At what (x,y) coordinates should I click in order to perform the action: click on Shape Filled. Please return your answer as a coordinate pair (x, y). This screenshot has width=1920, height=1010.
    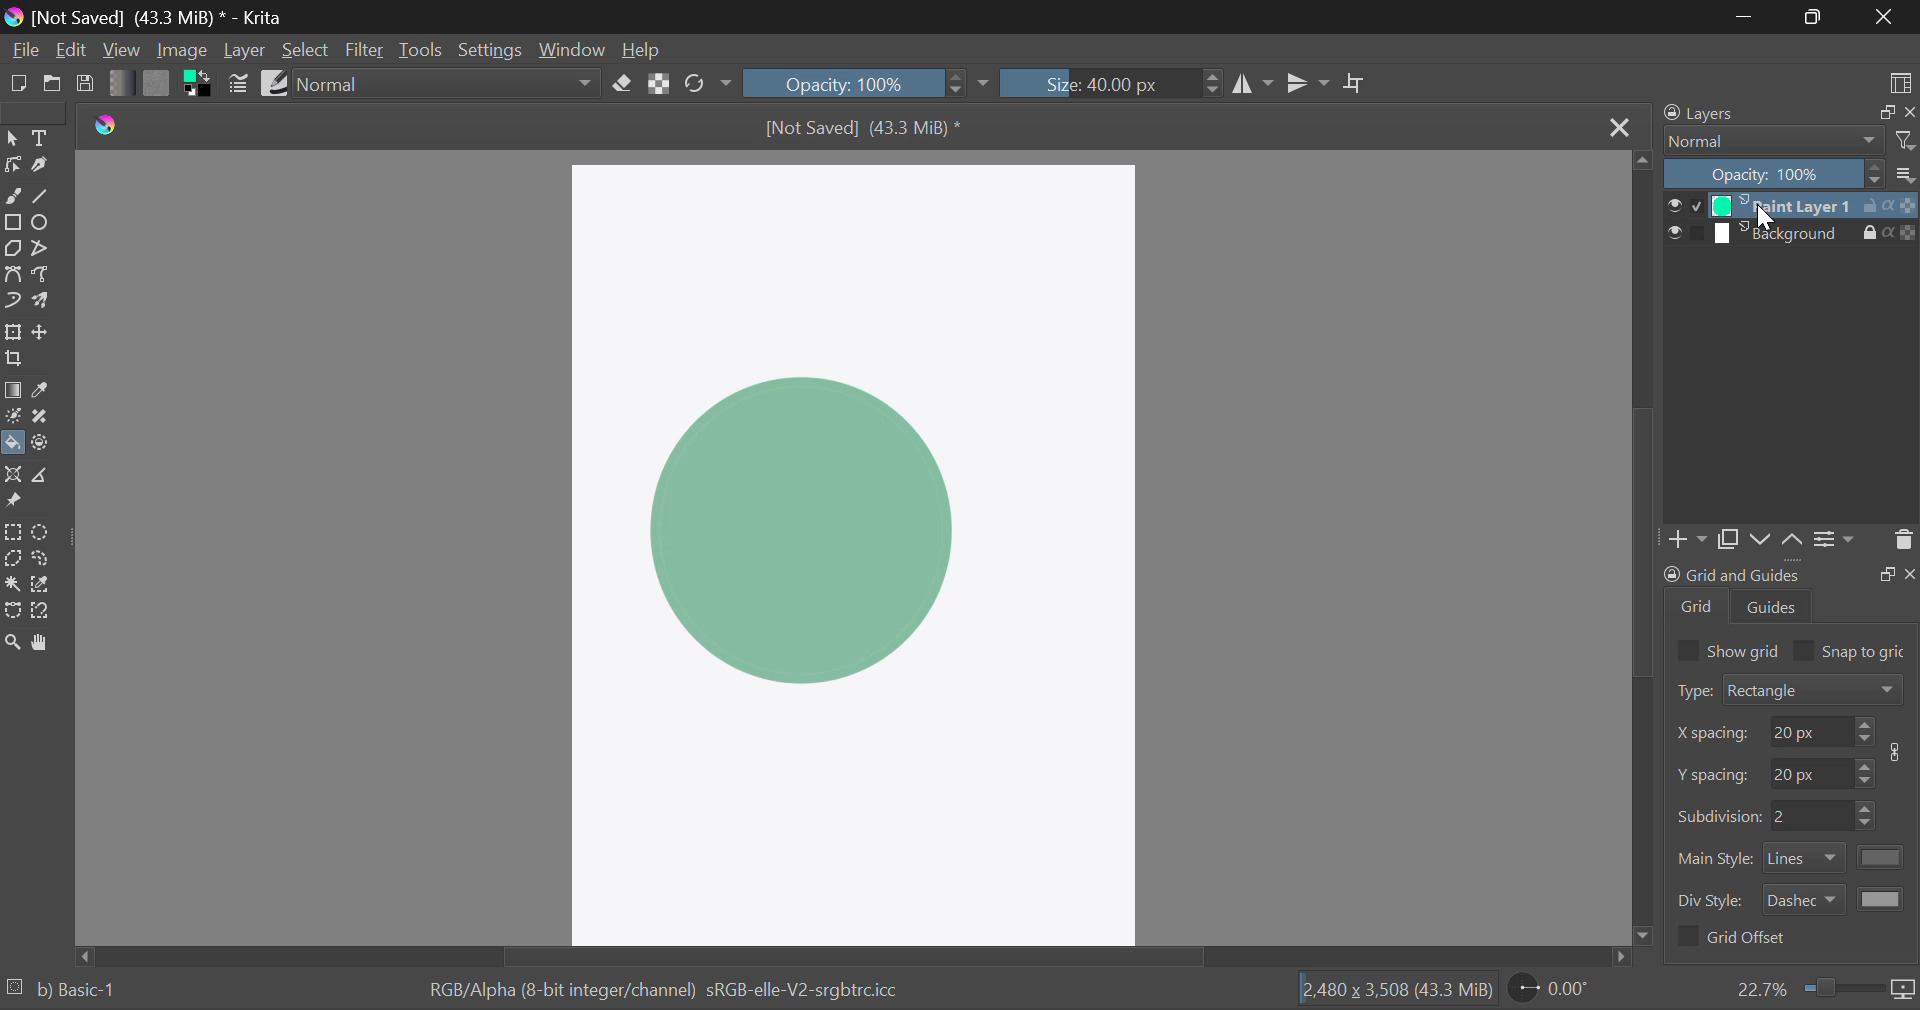
    Looking at the image, I should click on (810, 532).